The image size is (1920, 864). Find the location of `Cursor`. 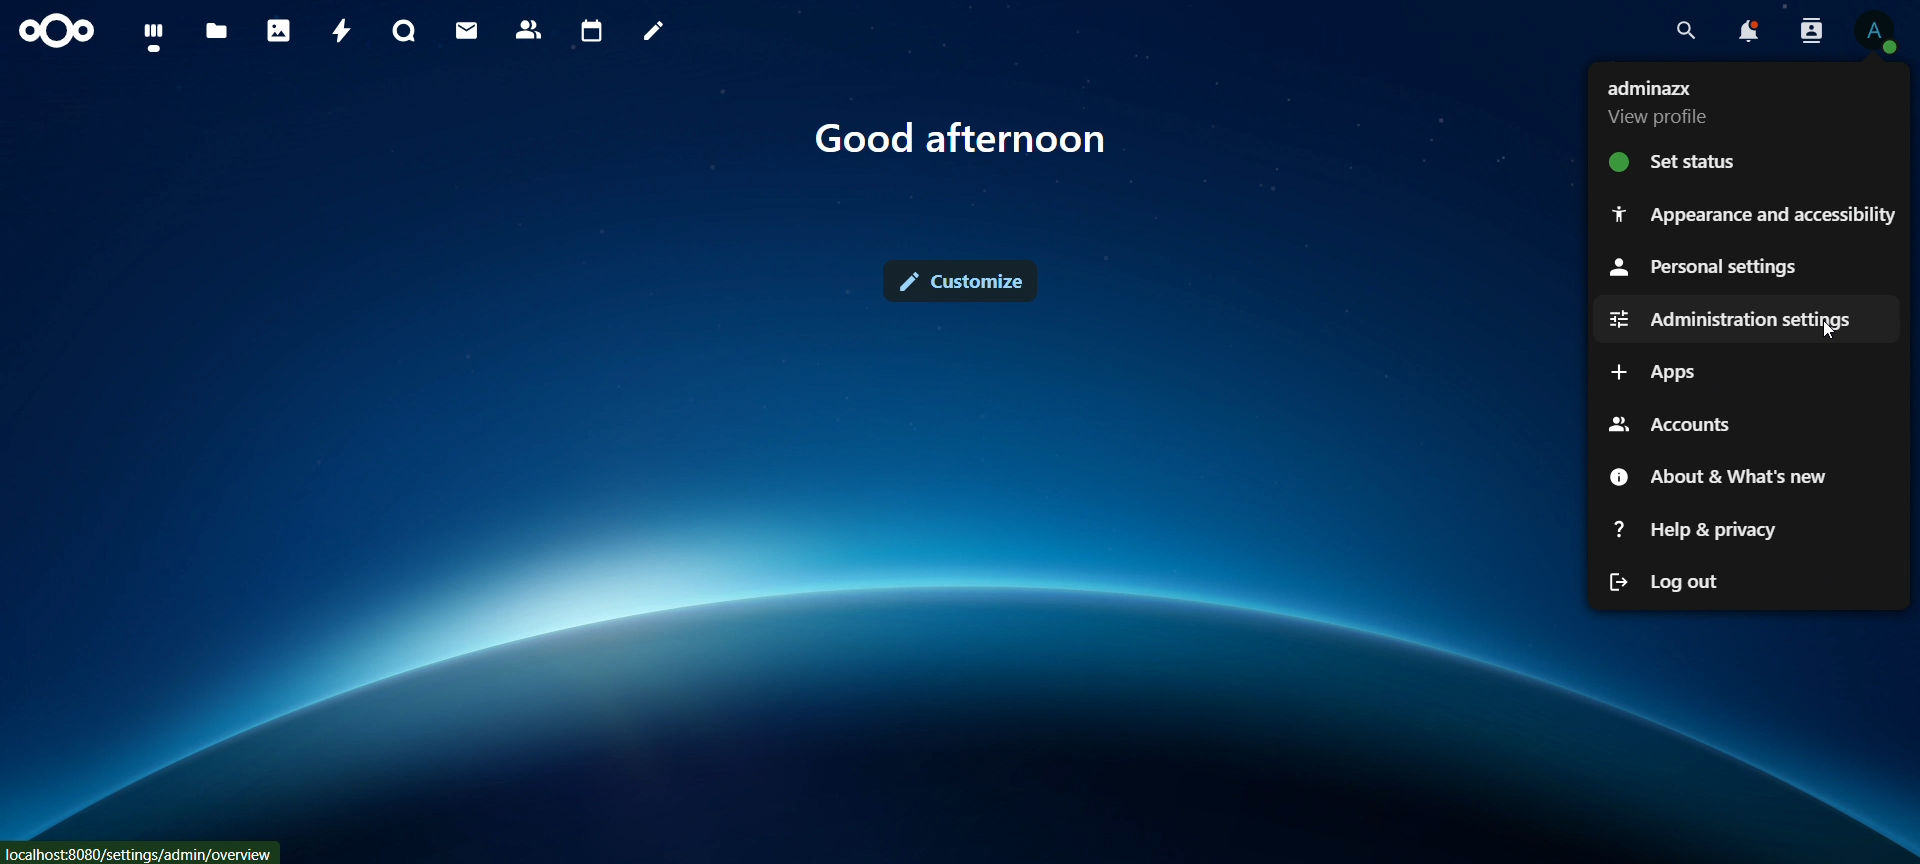

Cursor is located at coordinates (1833, 334).